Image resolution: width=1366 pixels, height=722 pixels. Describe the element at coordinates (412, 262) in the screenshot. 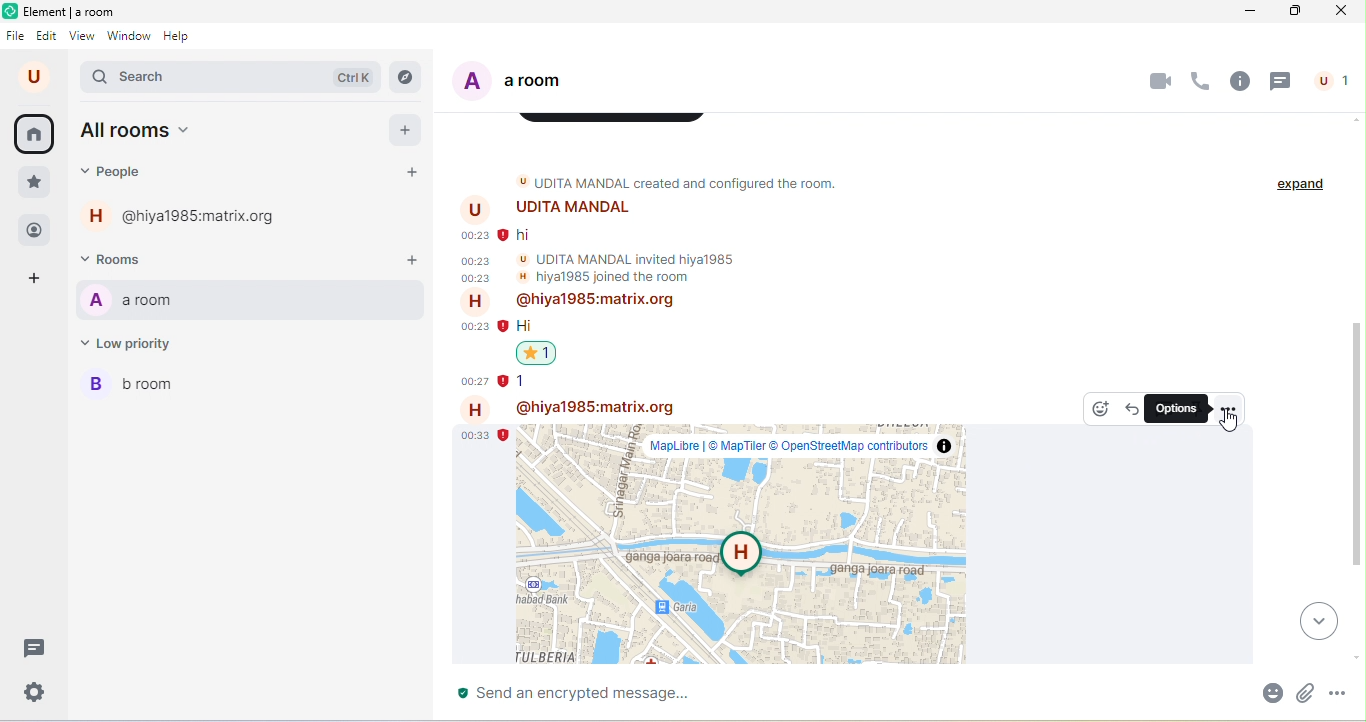

I see `add rooms` at that location.